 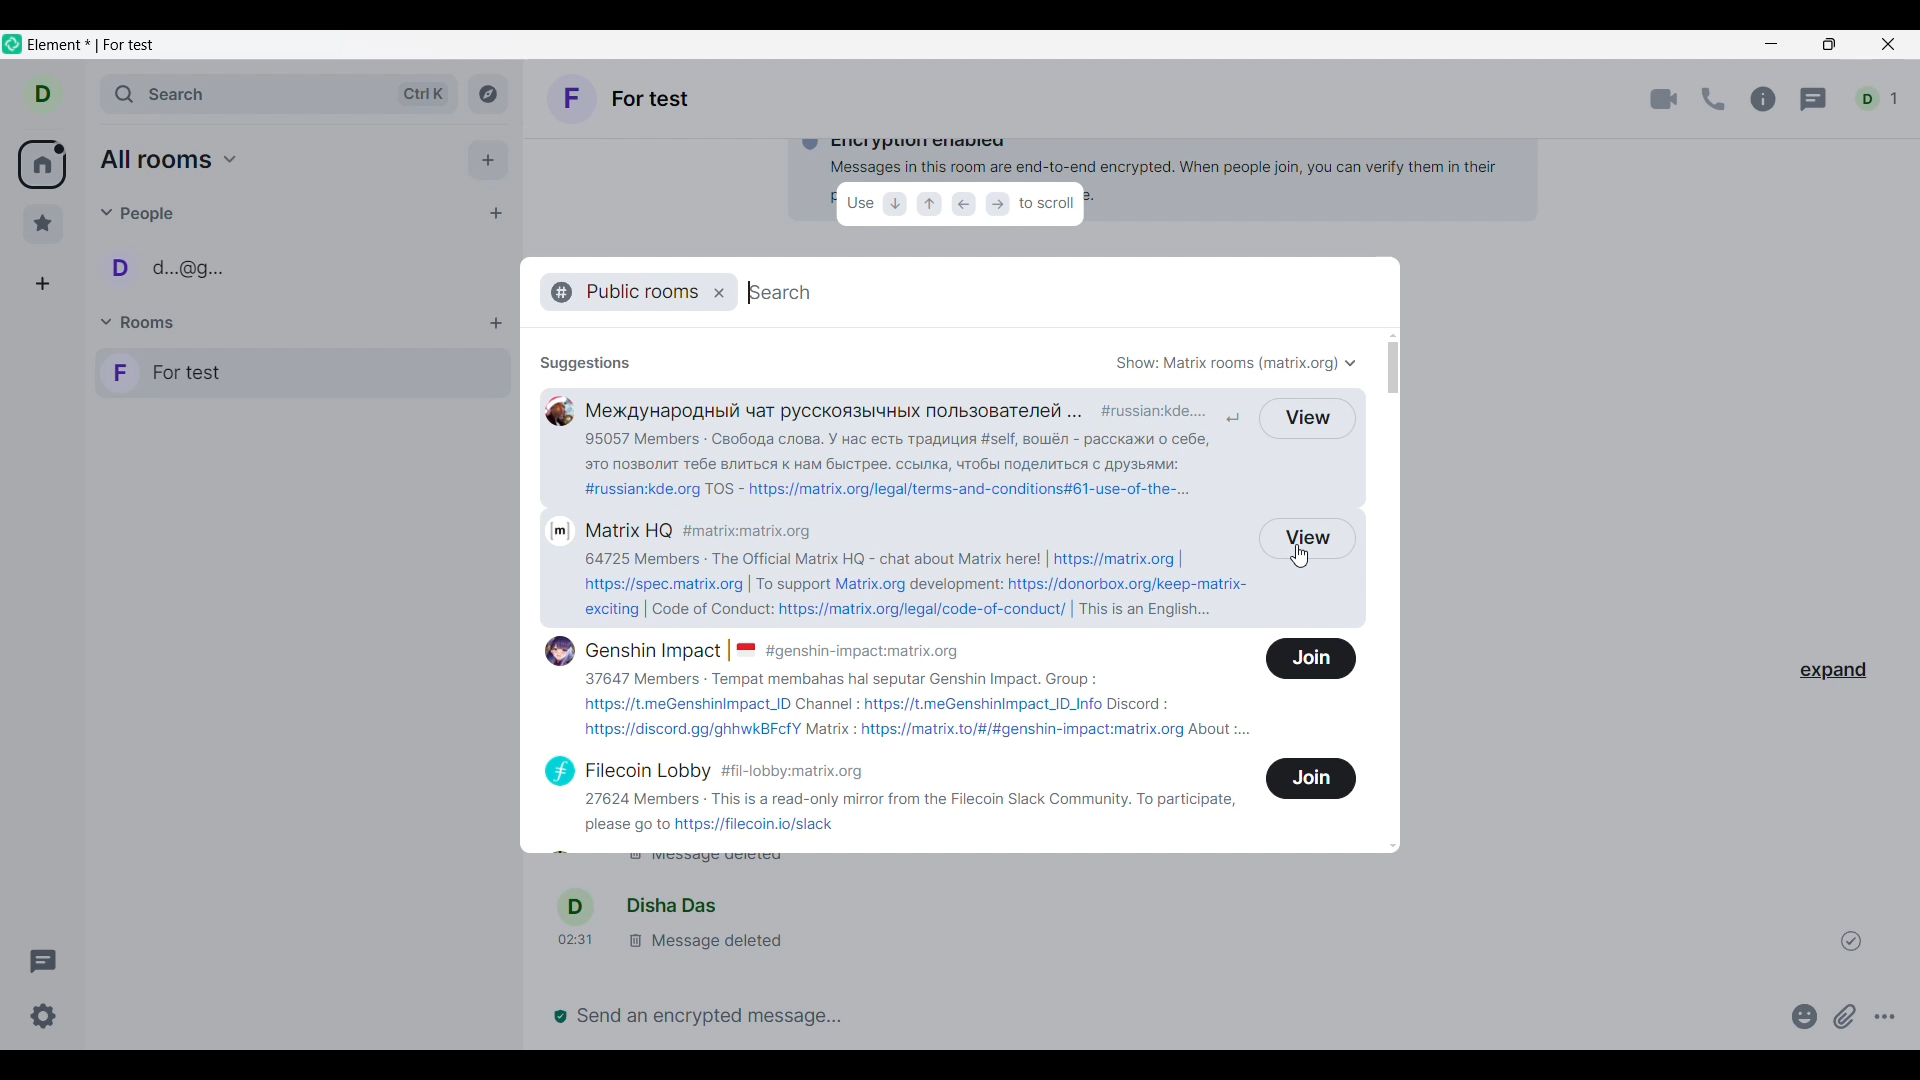 I want to click on to scroll, so click(x=1049, y=208).